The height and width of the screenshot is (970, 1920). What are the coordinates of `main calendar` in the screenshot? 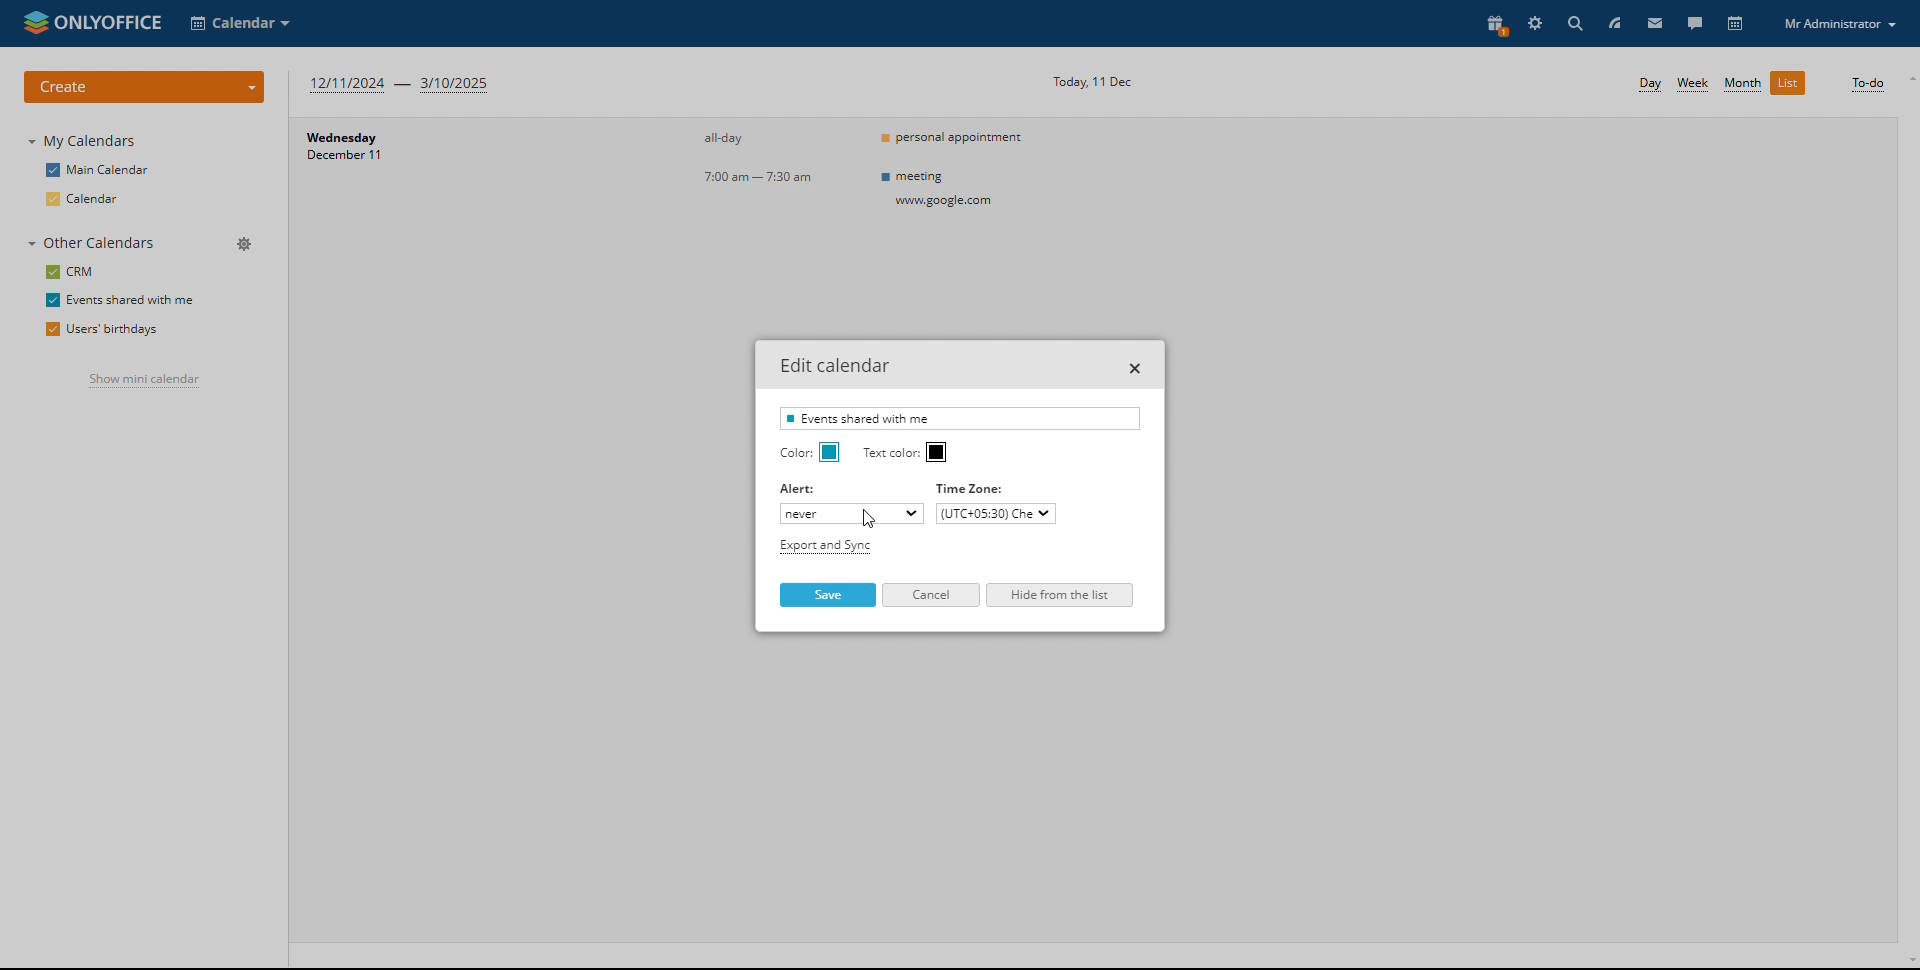 It's located at (96, 171).